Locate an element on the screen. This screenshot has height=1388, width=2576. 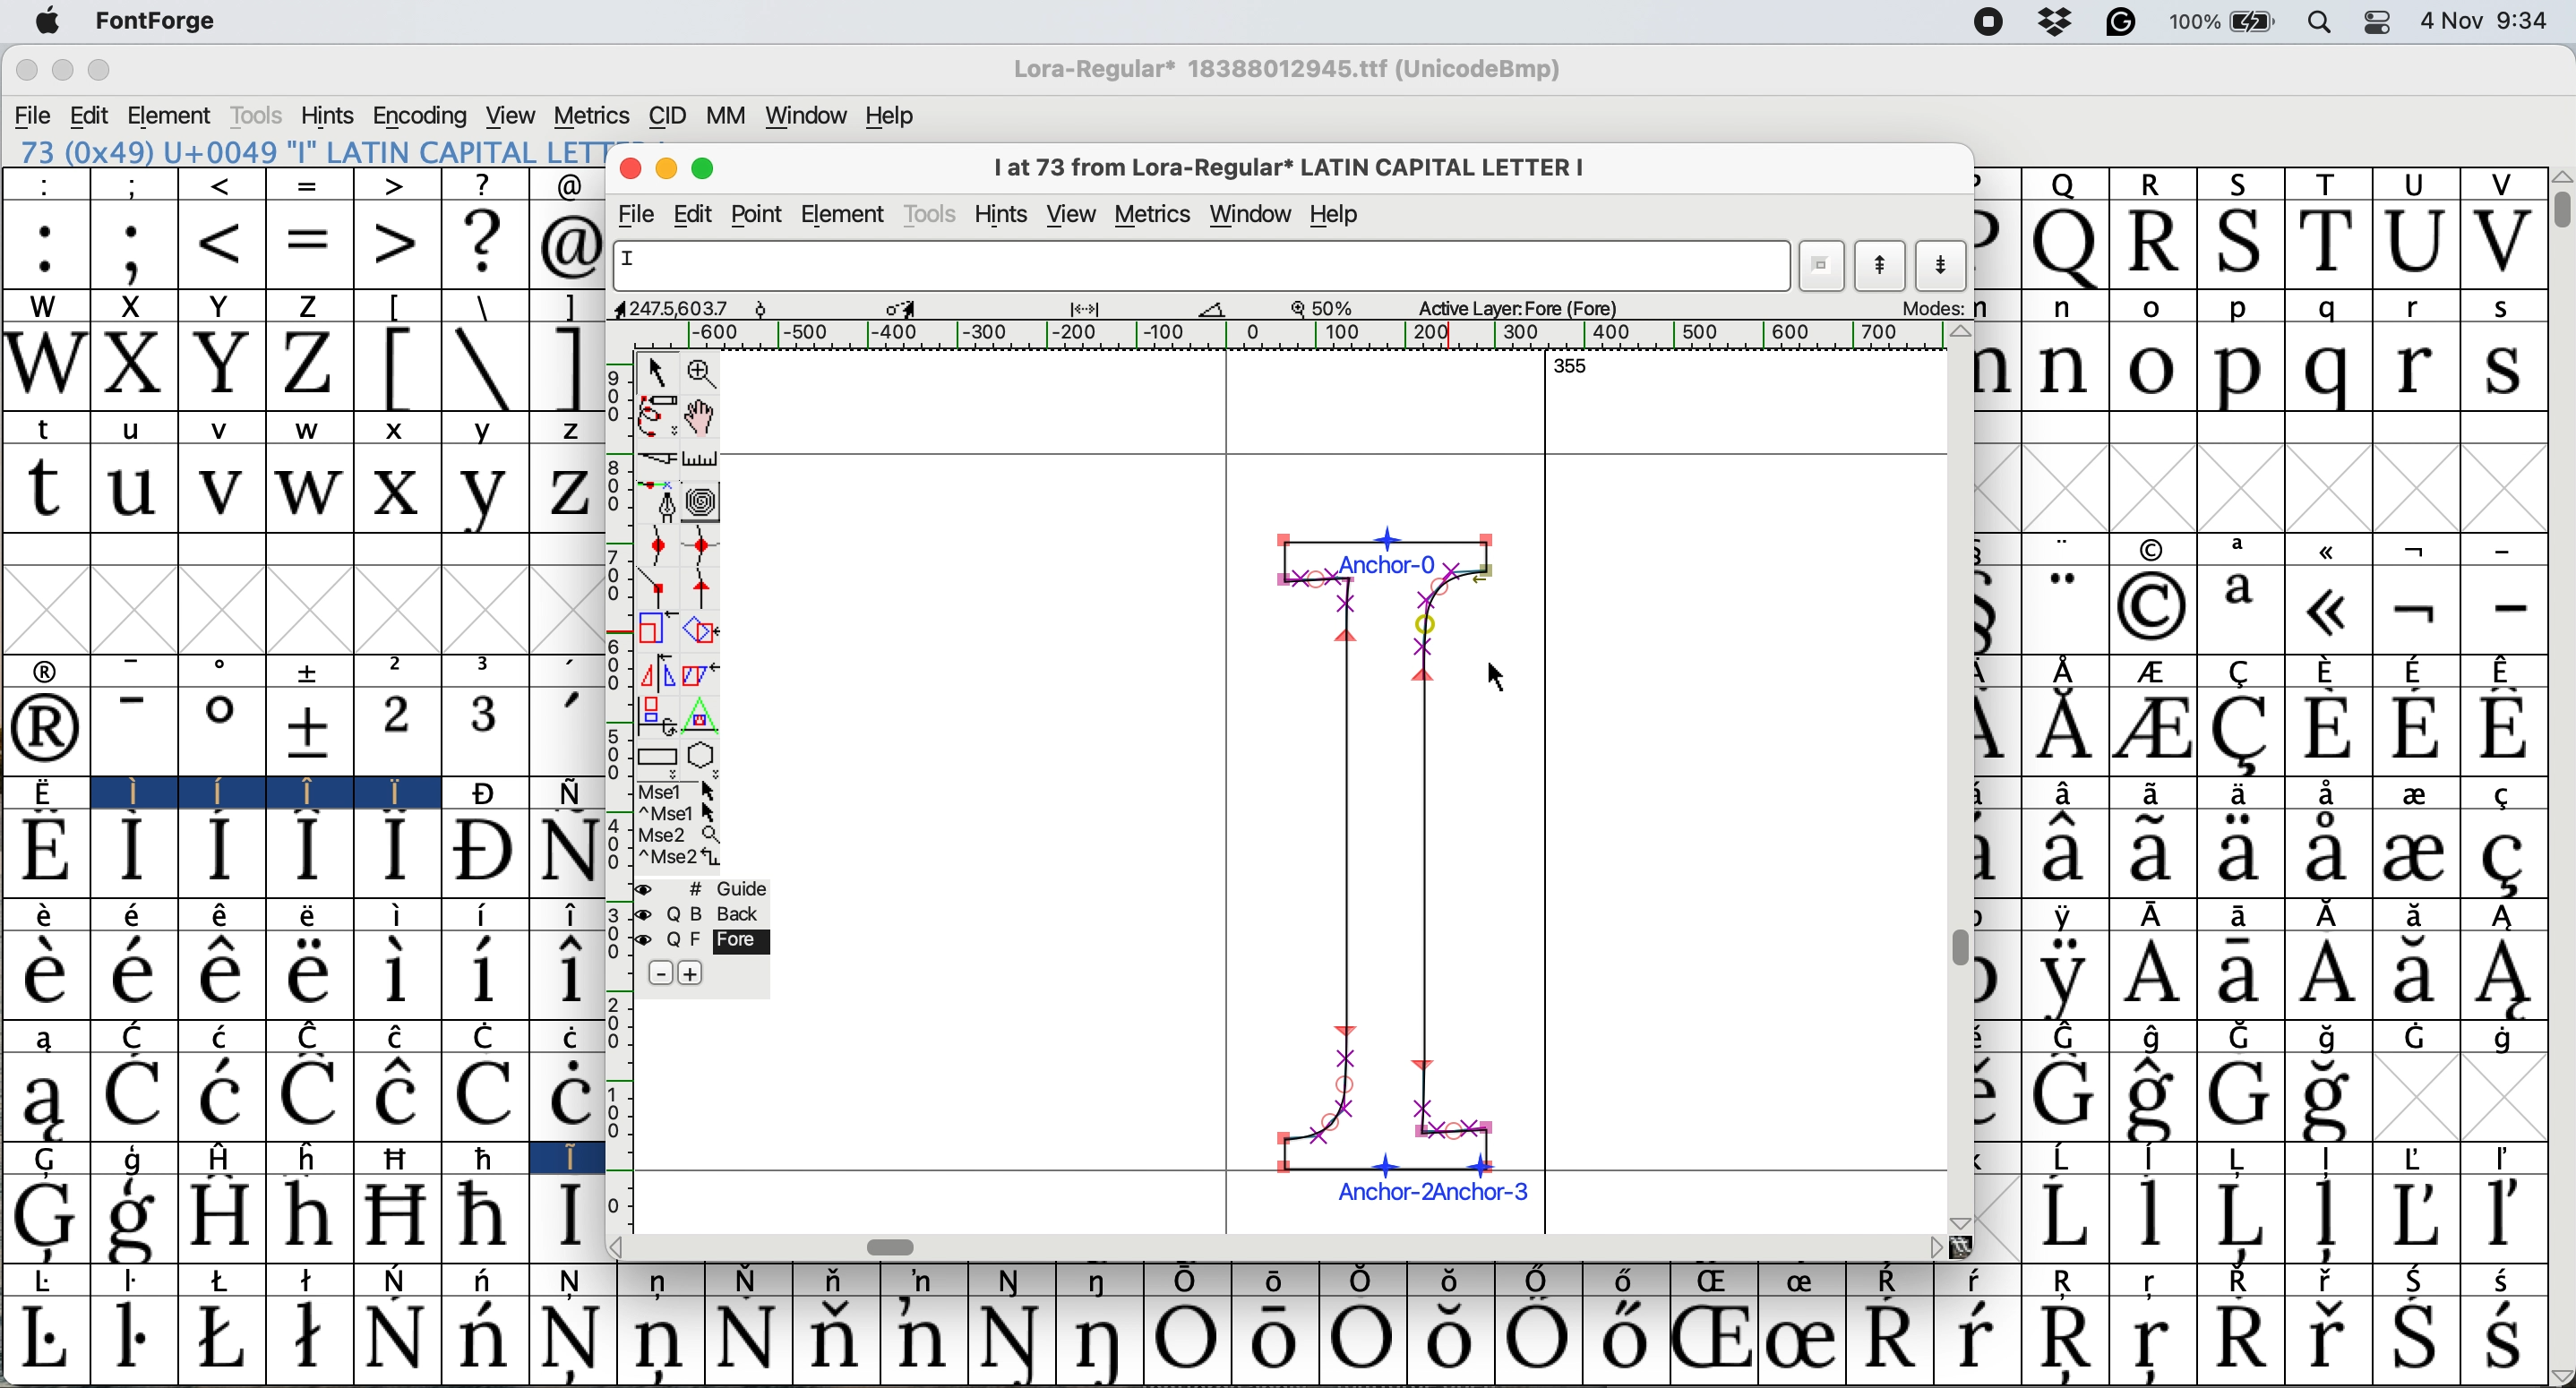
Symbol is located at coordinates (2071, 1280).